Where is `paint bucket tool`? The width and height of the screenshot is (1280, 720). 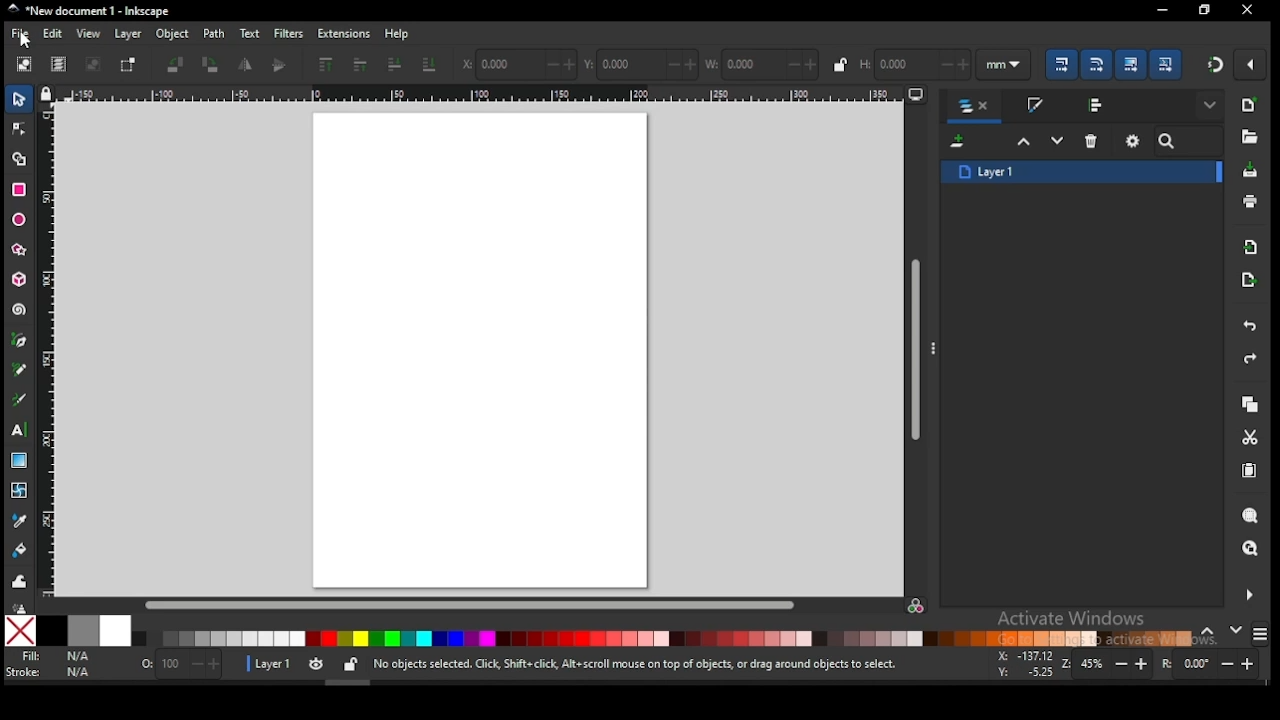
paint bucket tool is located at coordinates (21, 548).